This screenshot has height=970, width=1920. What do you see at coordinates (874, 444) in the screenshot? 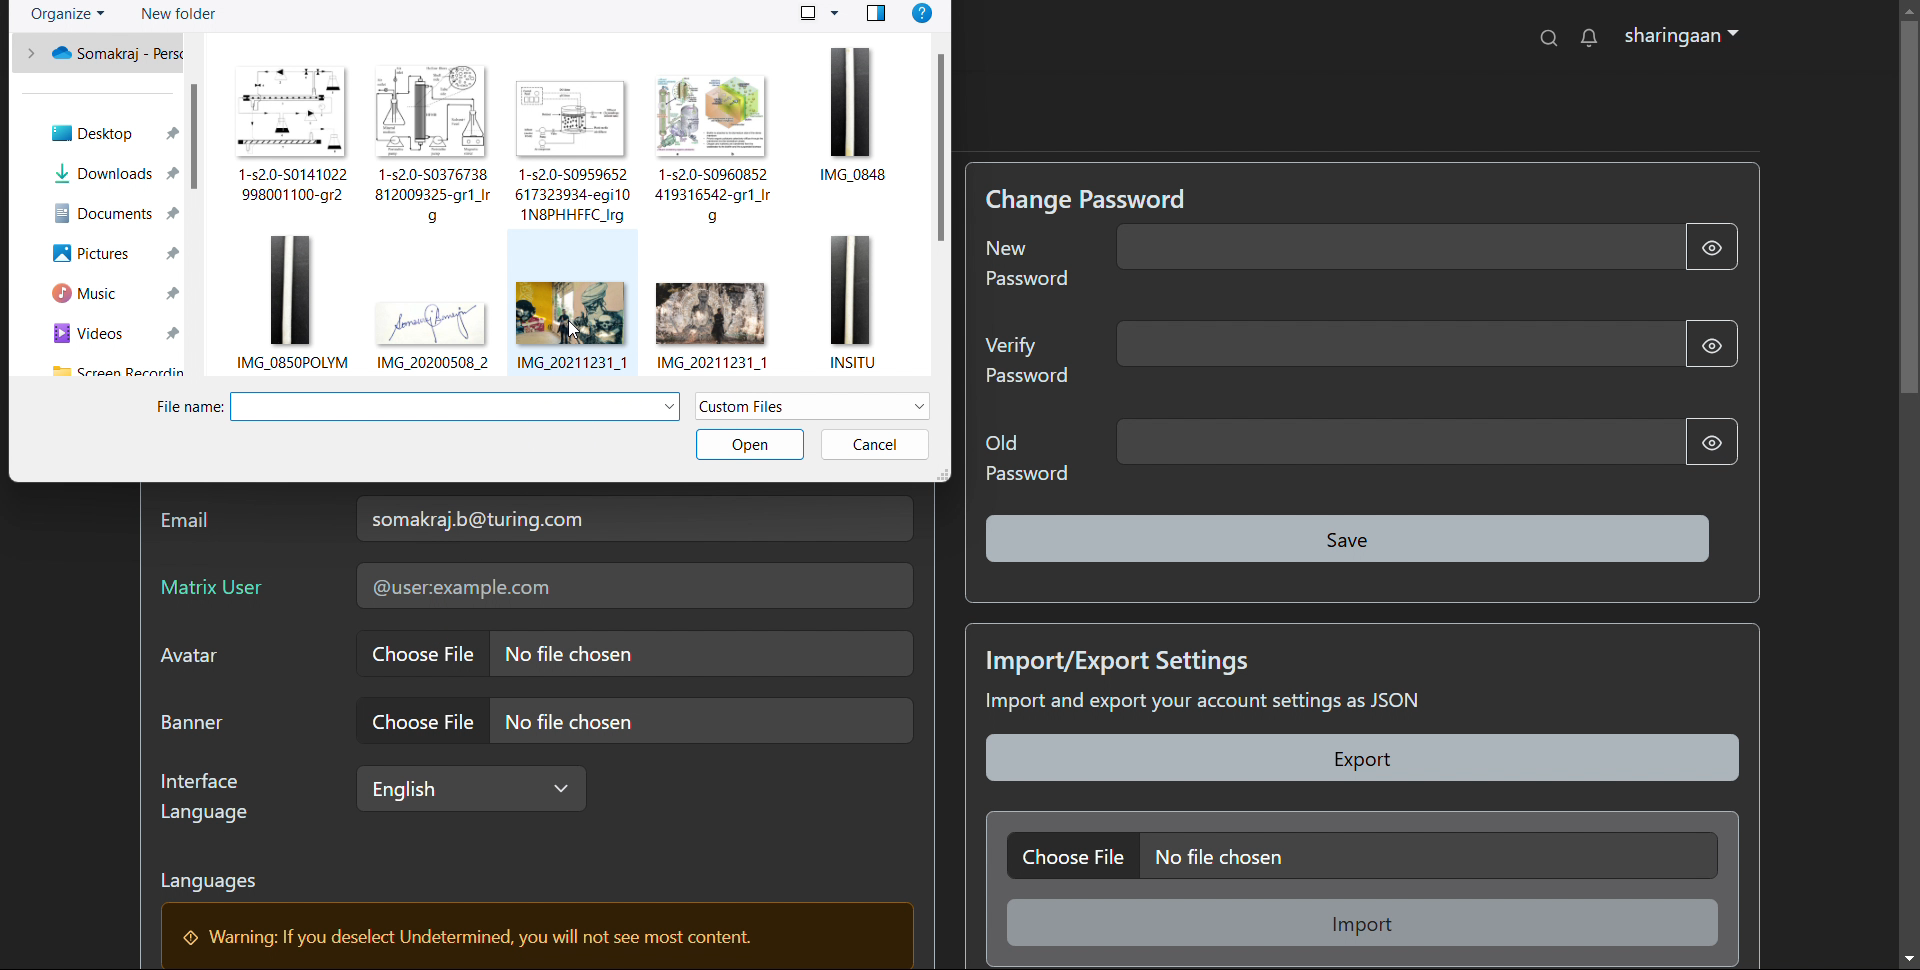
I see `cancel` at bounding box center [874, 444].